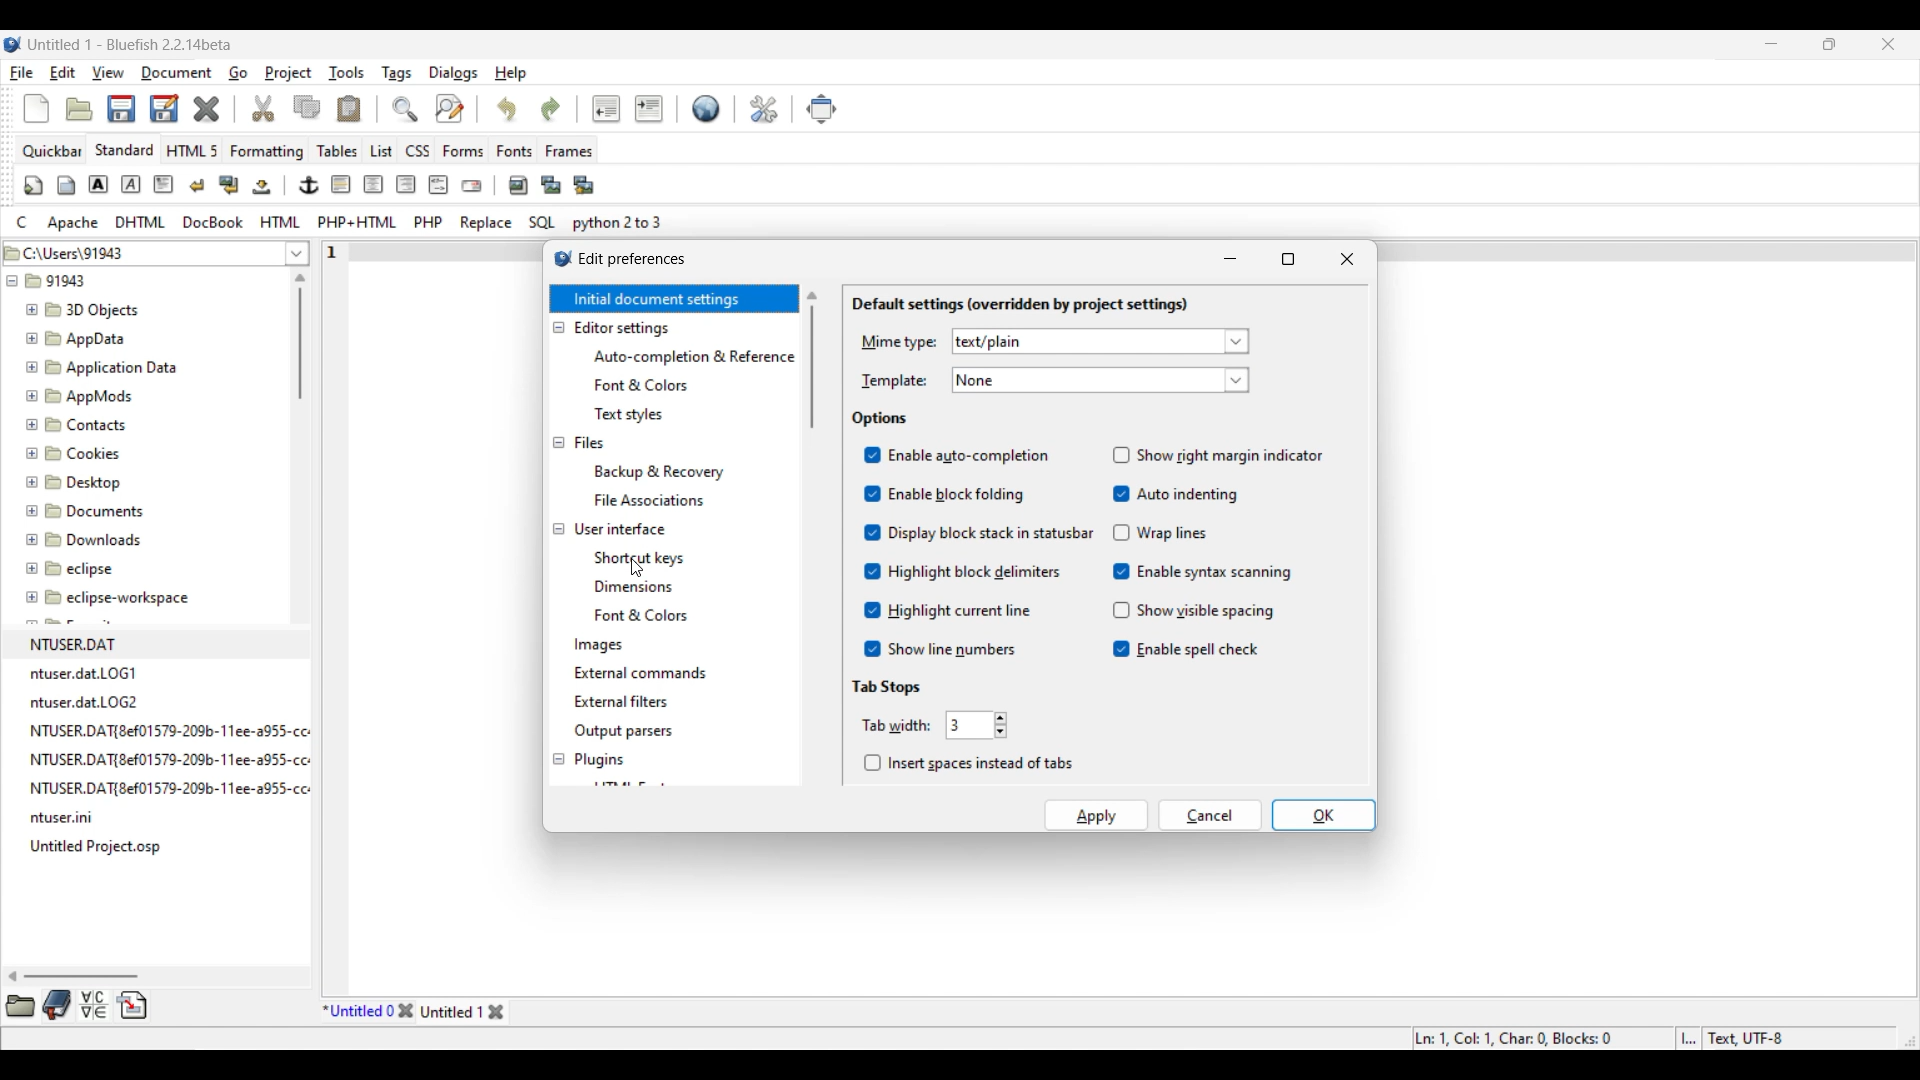  Describe the element at coordinates (1220, 454) in the screenshot. I see `(J Show right margin indicator` at that location.